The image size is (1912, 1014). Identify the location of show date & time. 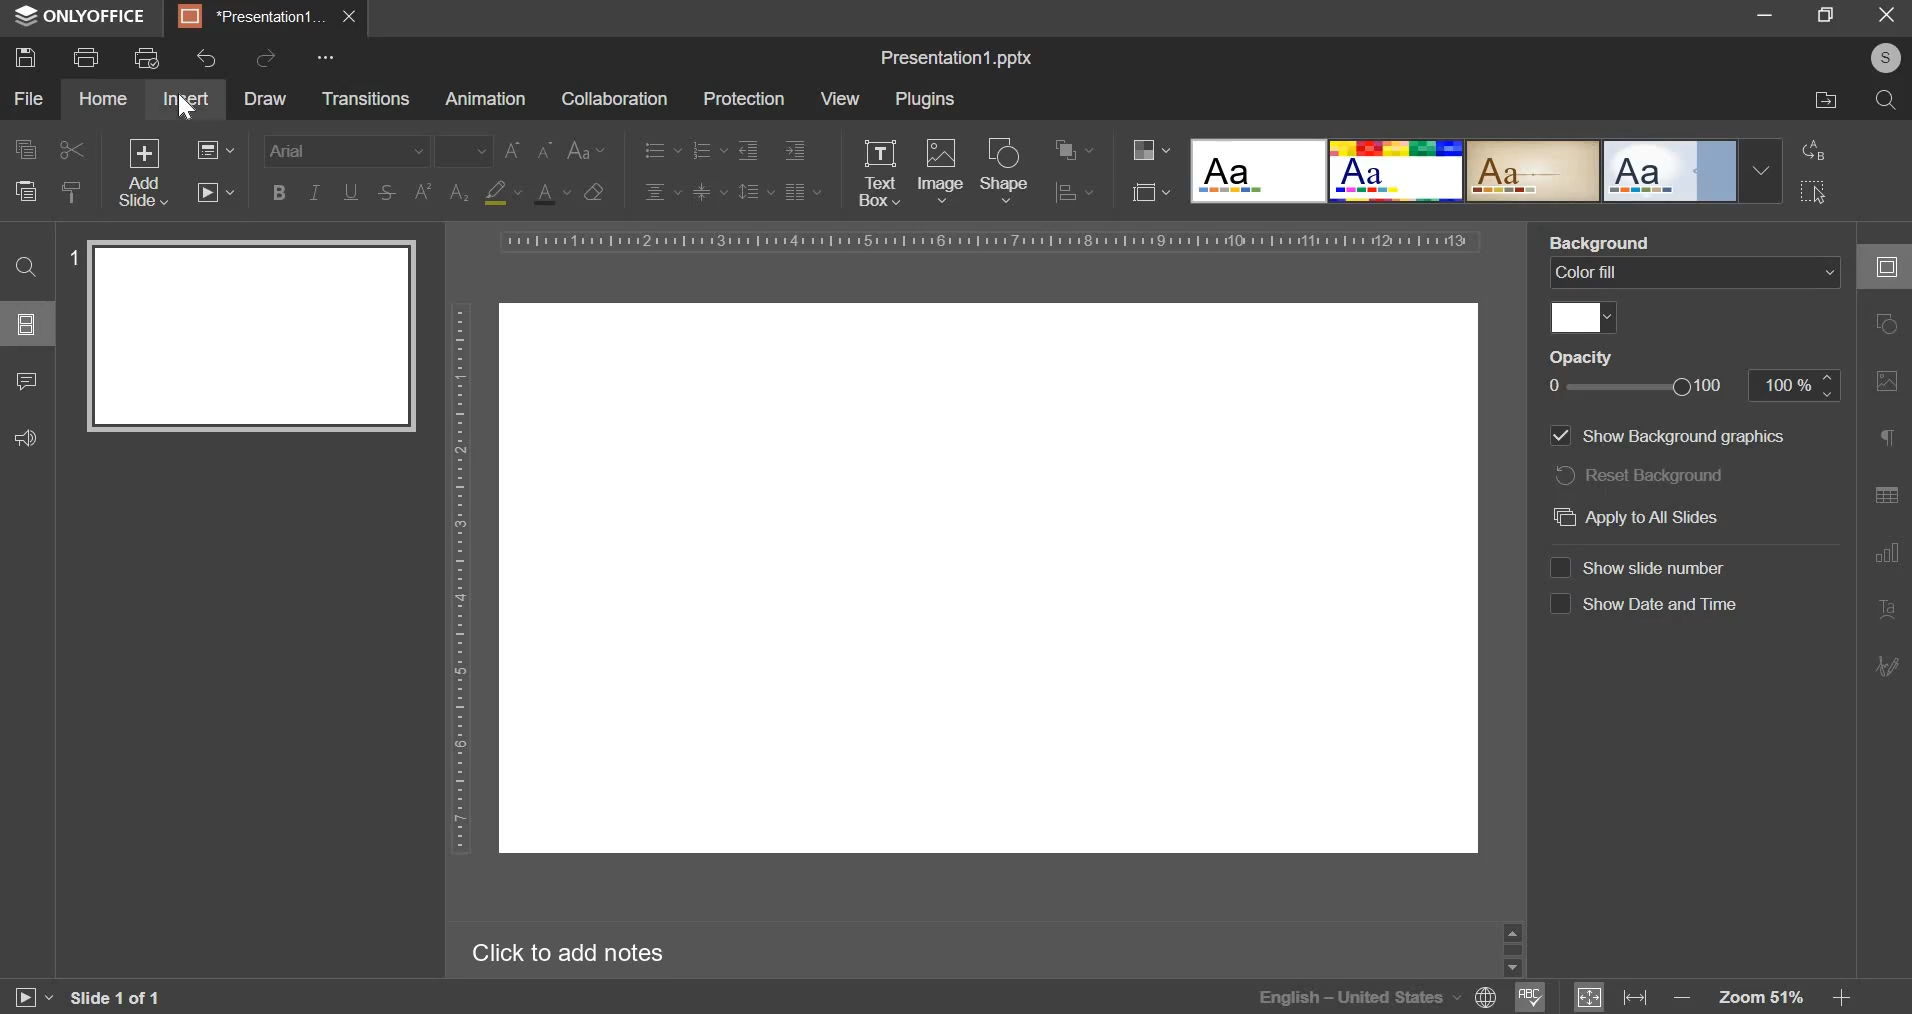
(1659, 604).